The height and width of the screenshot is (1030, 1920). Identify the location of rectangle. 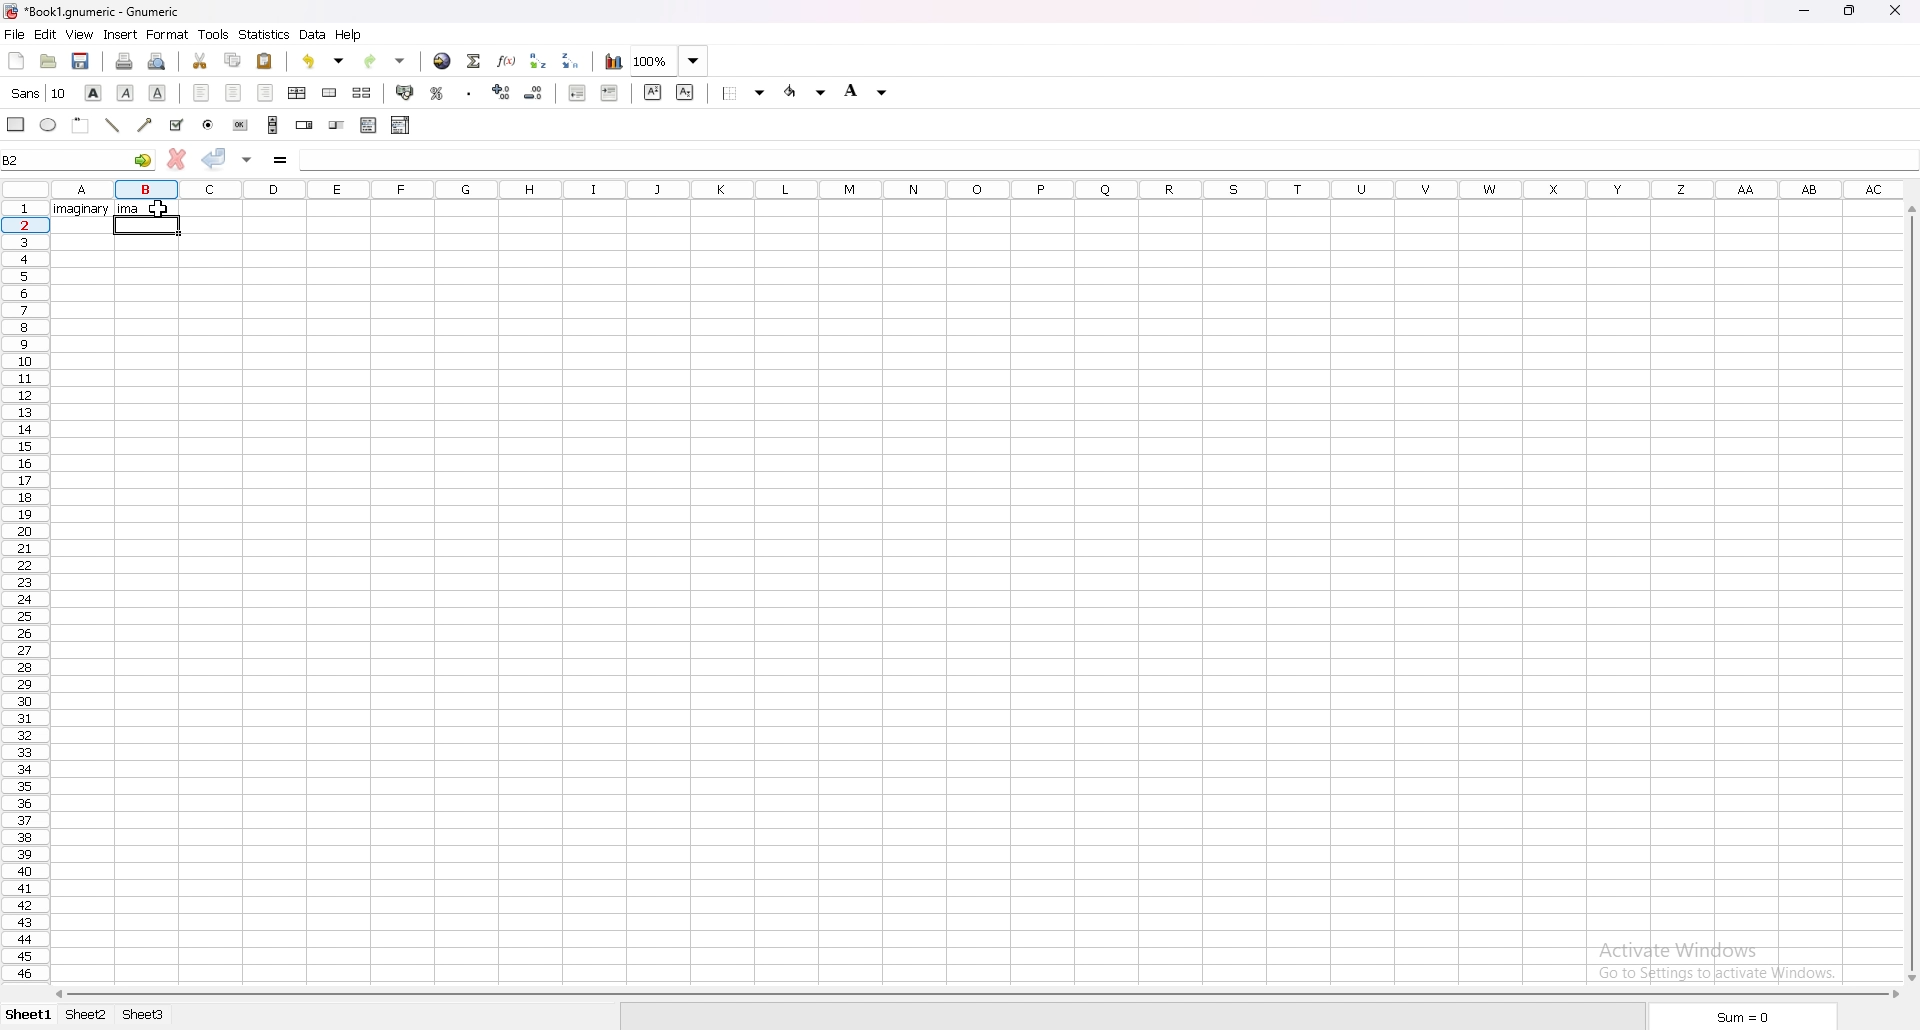
(16, 124).